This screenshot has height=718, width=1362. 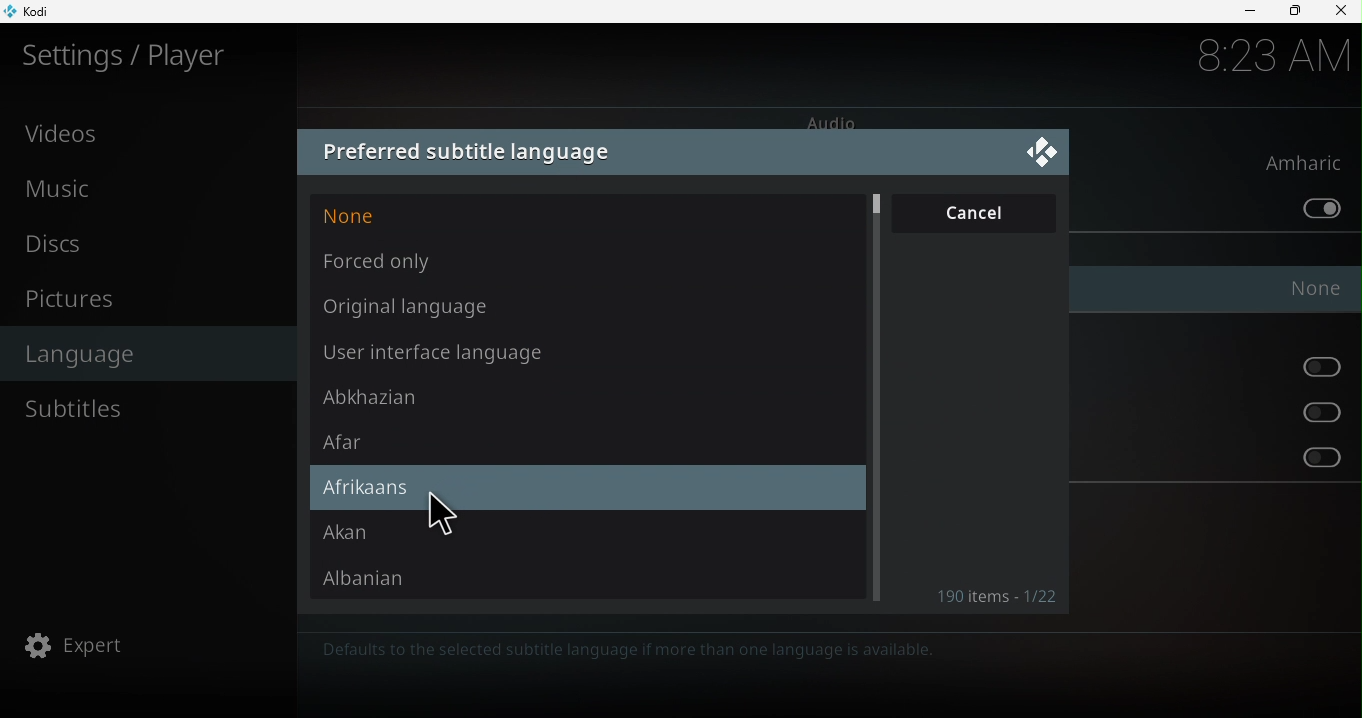 What do you see at coordinates (1312, 369) in the screenshot?
I see `Prefer audio stream for the visually impaired` at bounding box center [1312, 369].